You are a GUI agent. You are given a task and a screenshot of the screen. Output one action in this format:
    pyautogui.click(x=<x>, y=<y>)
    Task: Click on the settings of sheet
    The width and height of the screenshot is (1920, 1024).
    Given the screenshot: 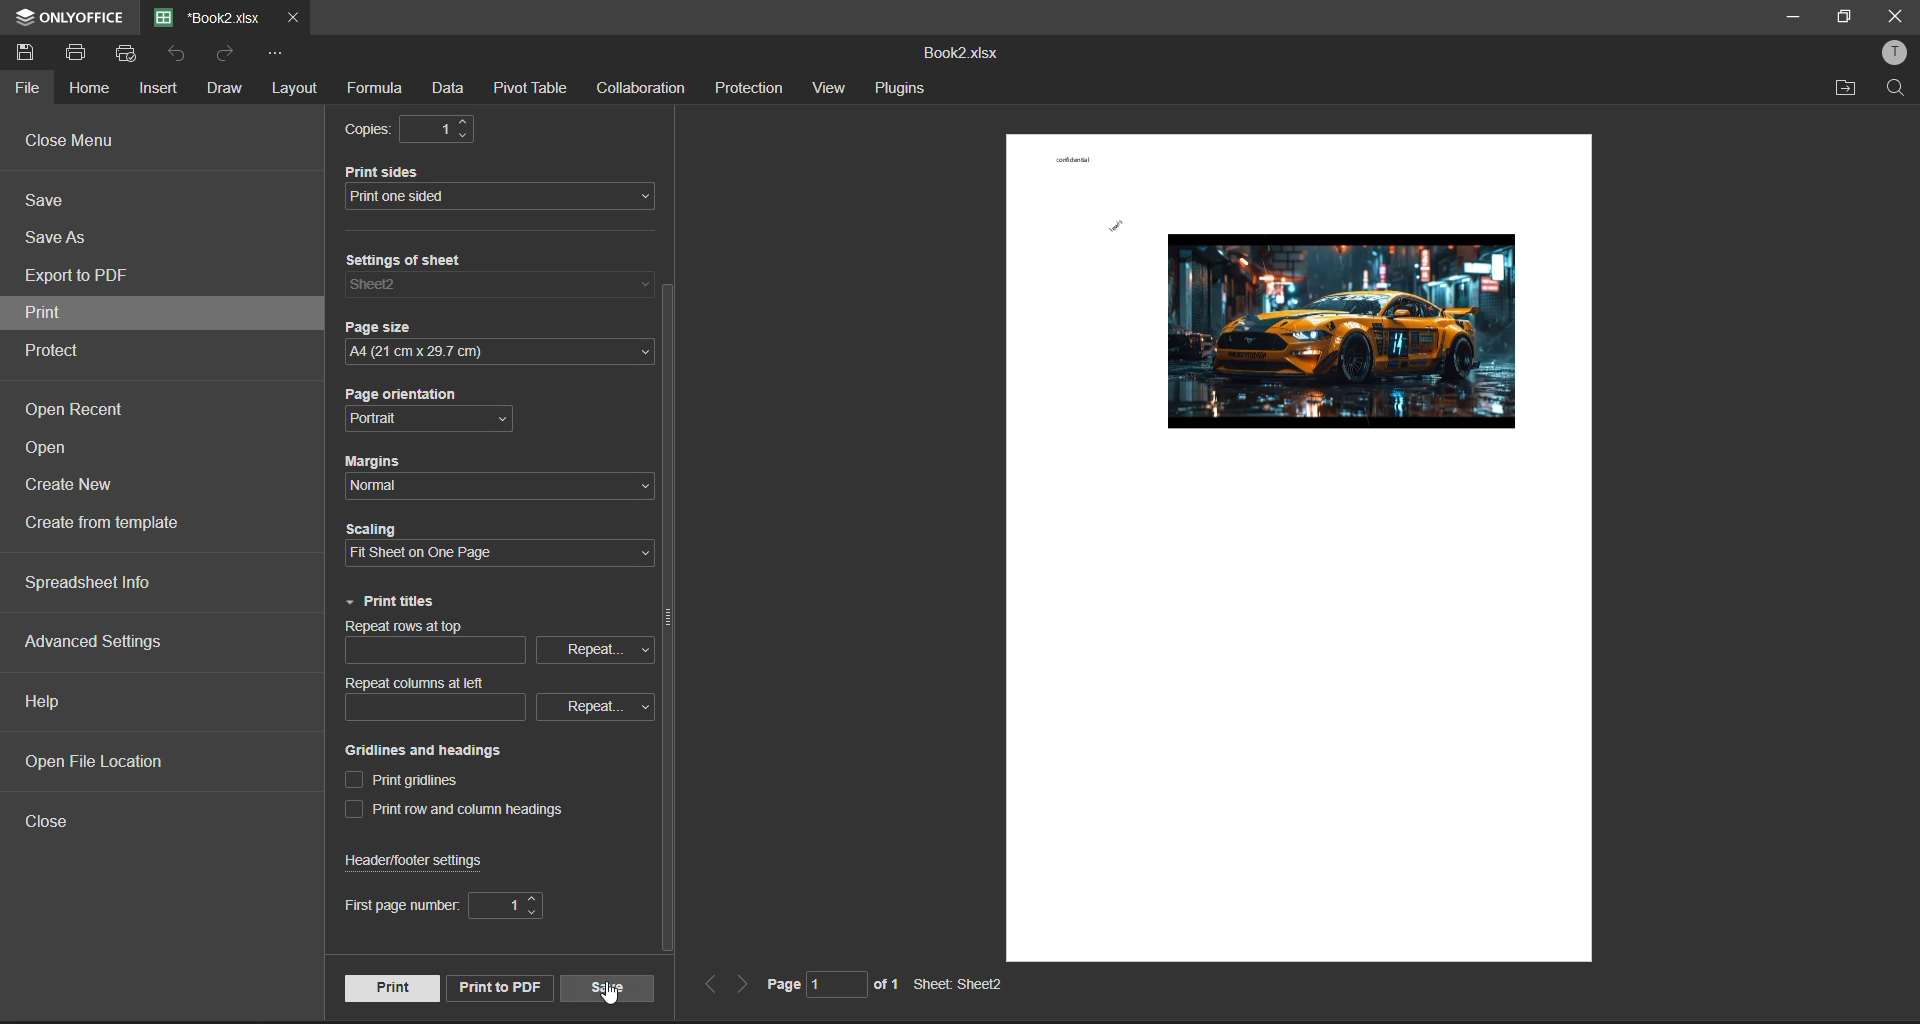 What is the action you would take?
    pyautogui.click(x=501, y=279)
    